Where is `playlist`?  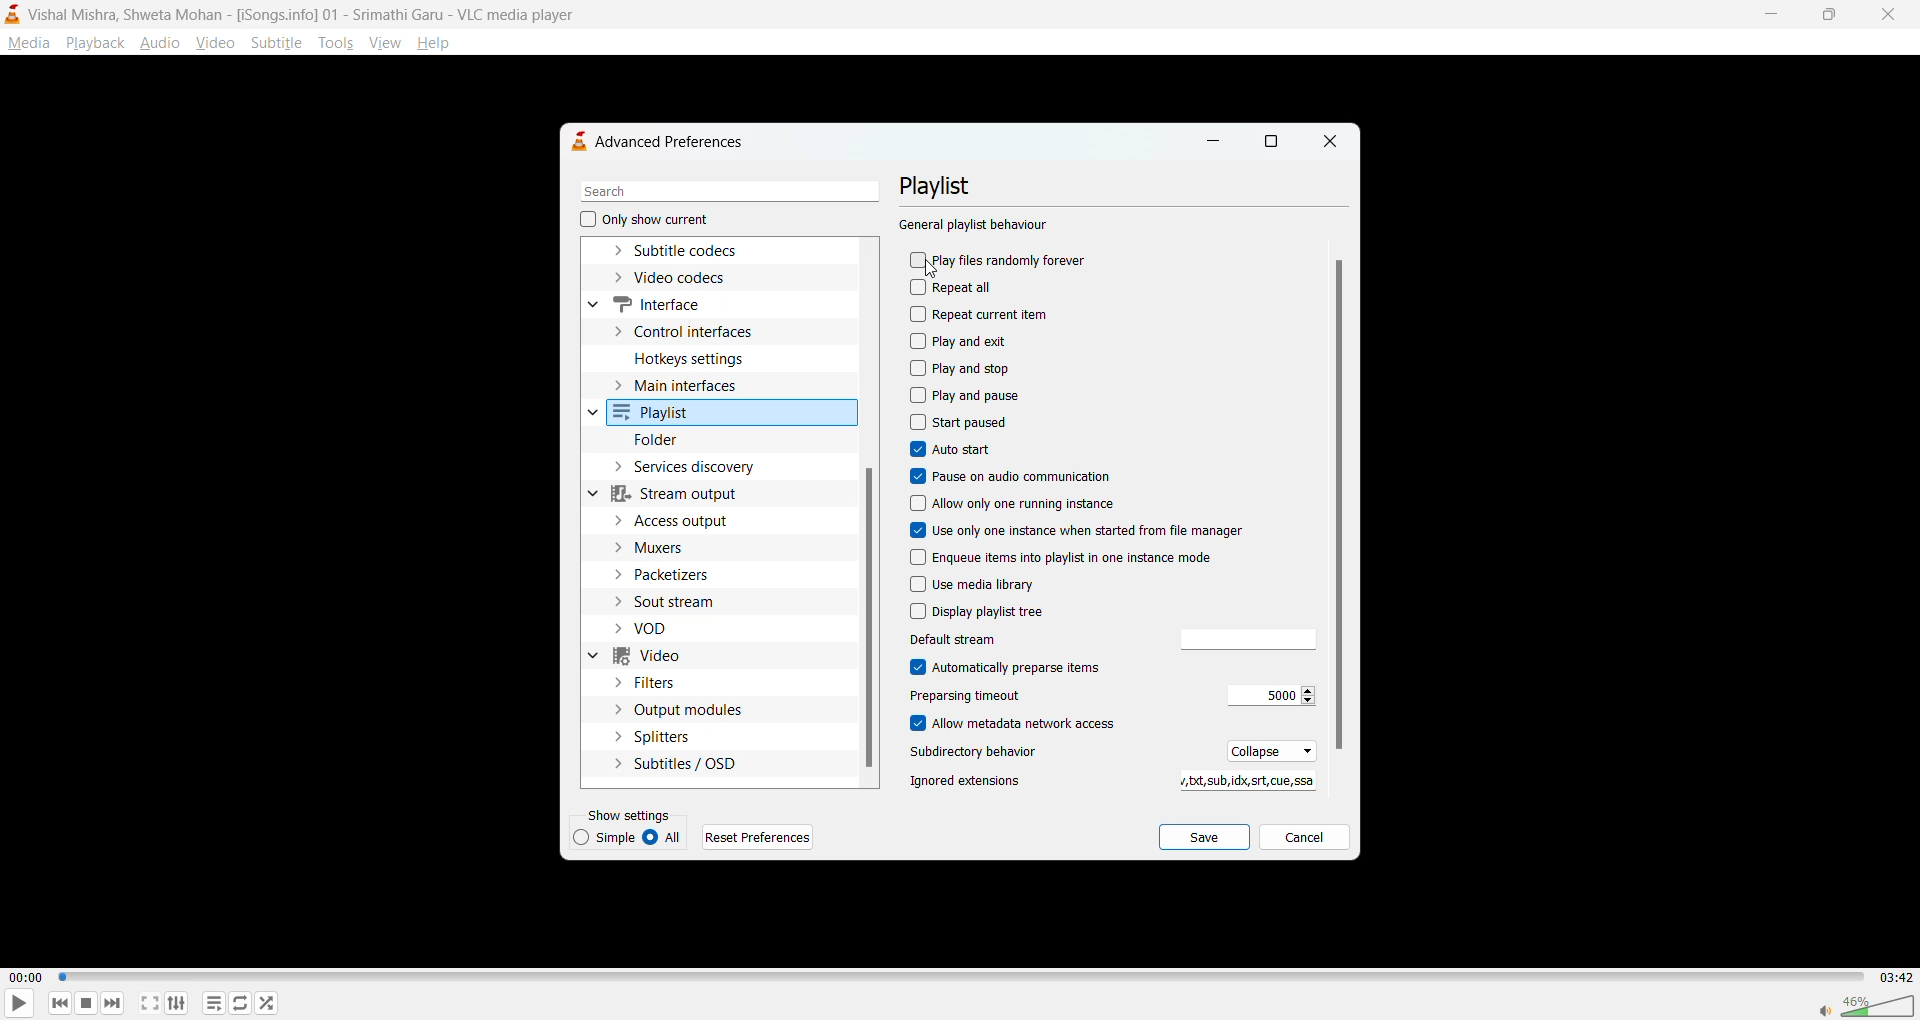
playlist is located at coordinates (660, 414).